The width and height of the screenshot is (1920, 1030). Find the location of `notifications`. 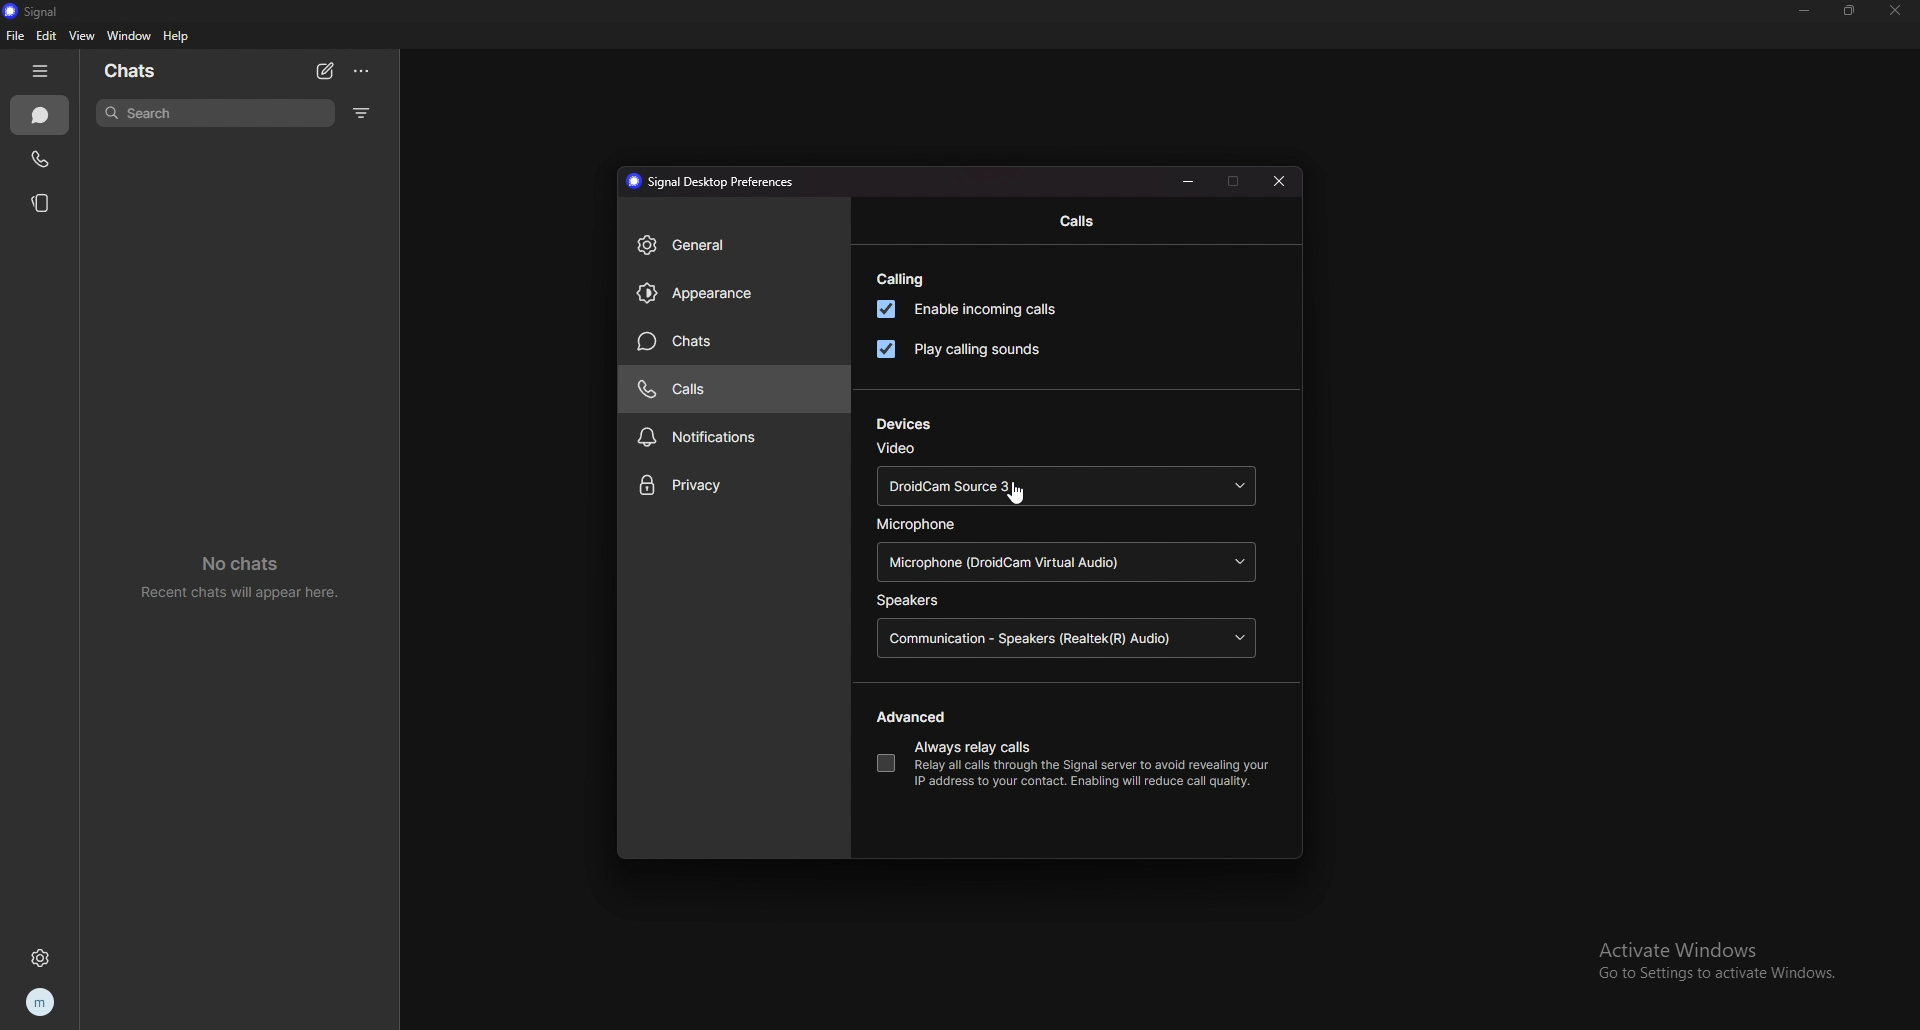

notifications is located at coordinates (736, 435).